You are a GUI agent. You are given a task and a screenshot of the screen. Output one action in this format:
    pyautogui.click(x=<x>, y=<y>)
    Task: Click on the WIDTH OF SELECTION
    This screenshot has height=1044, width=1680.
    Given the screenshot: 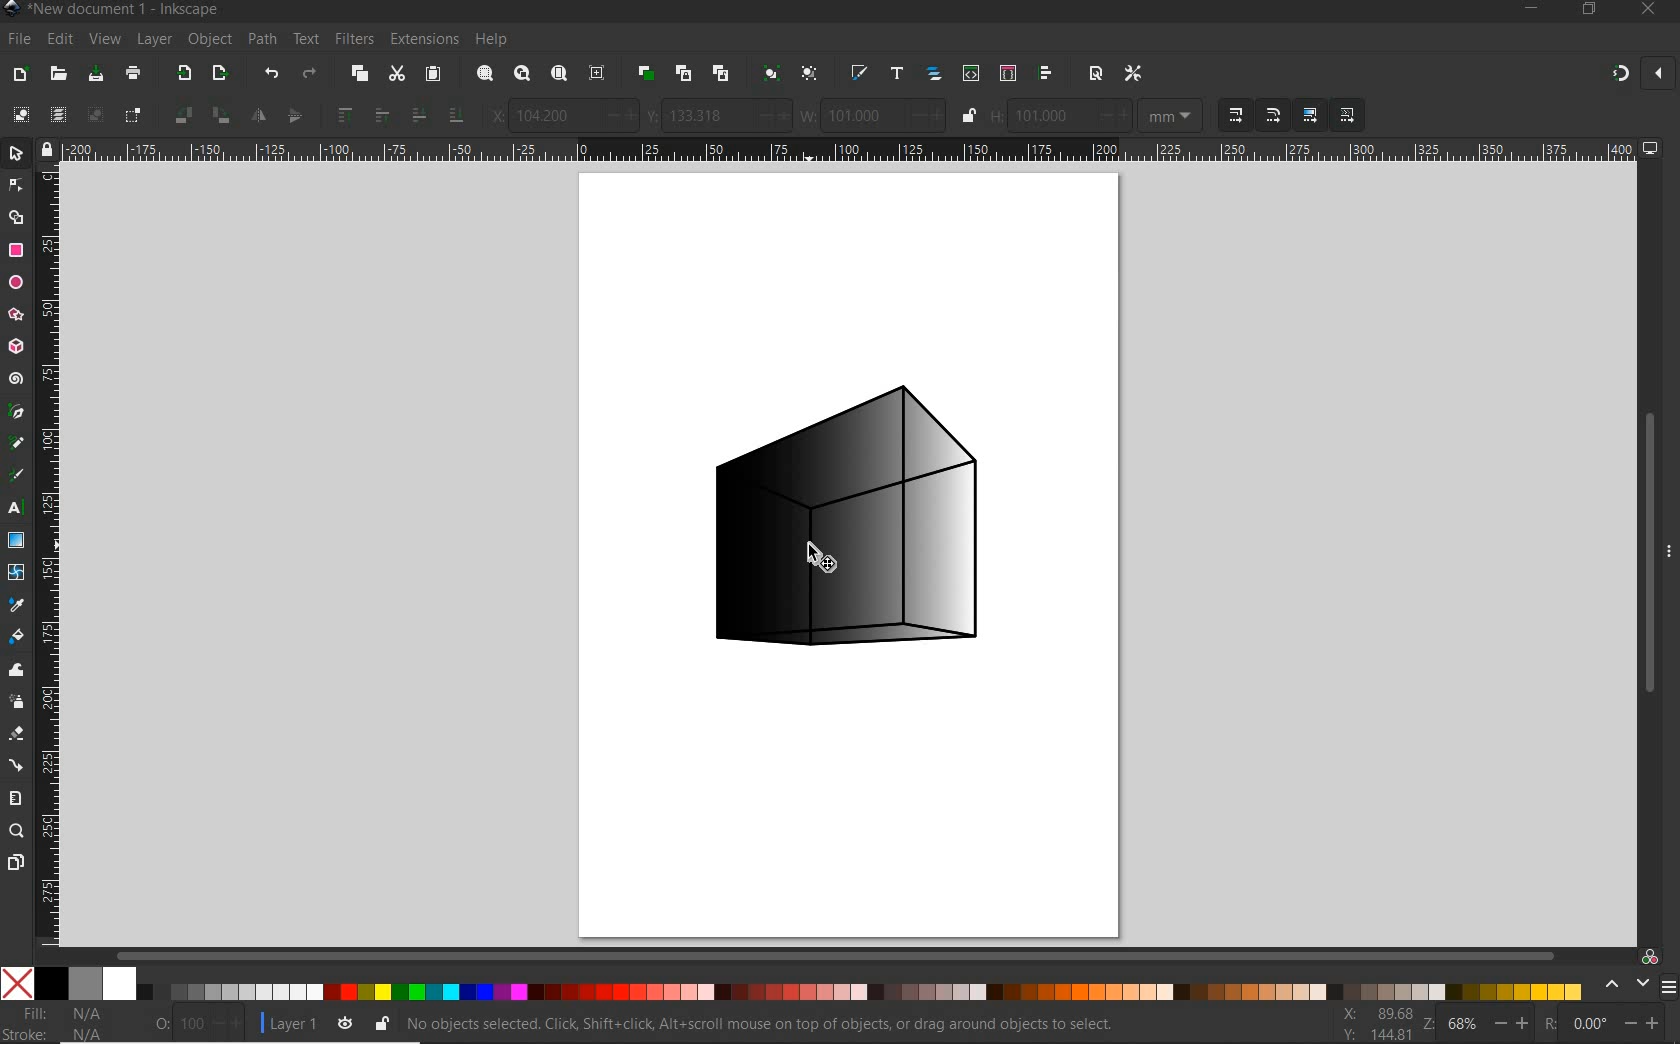 What is the action you would take?
    pyautogui.click(x=809, y=113)
    